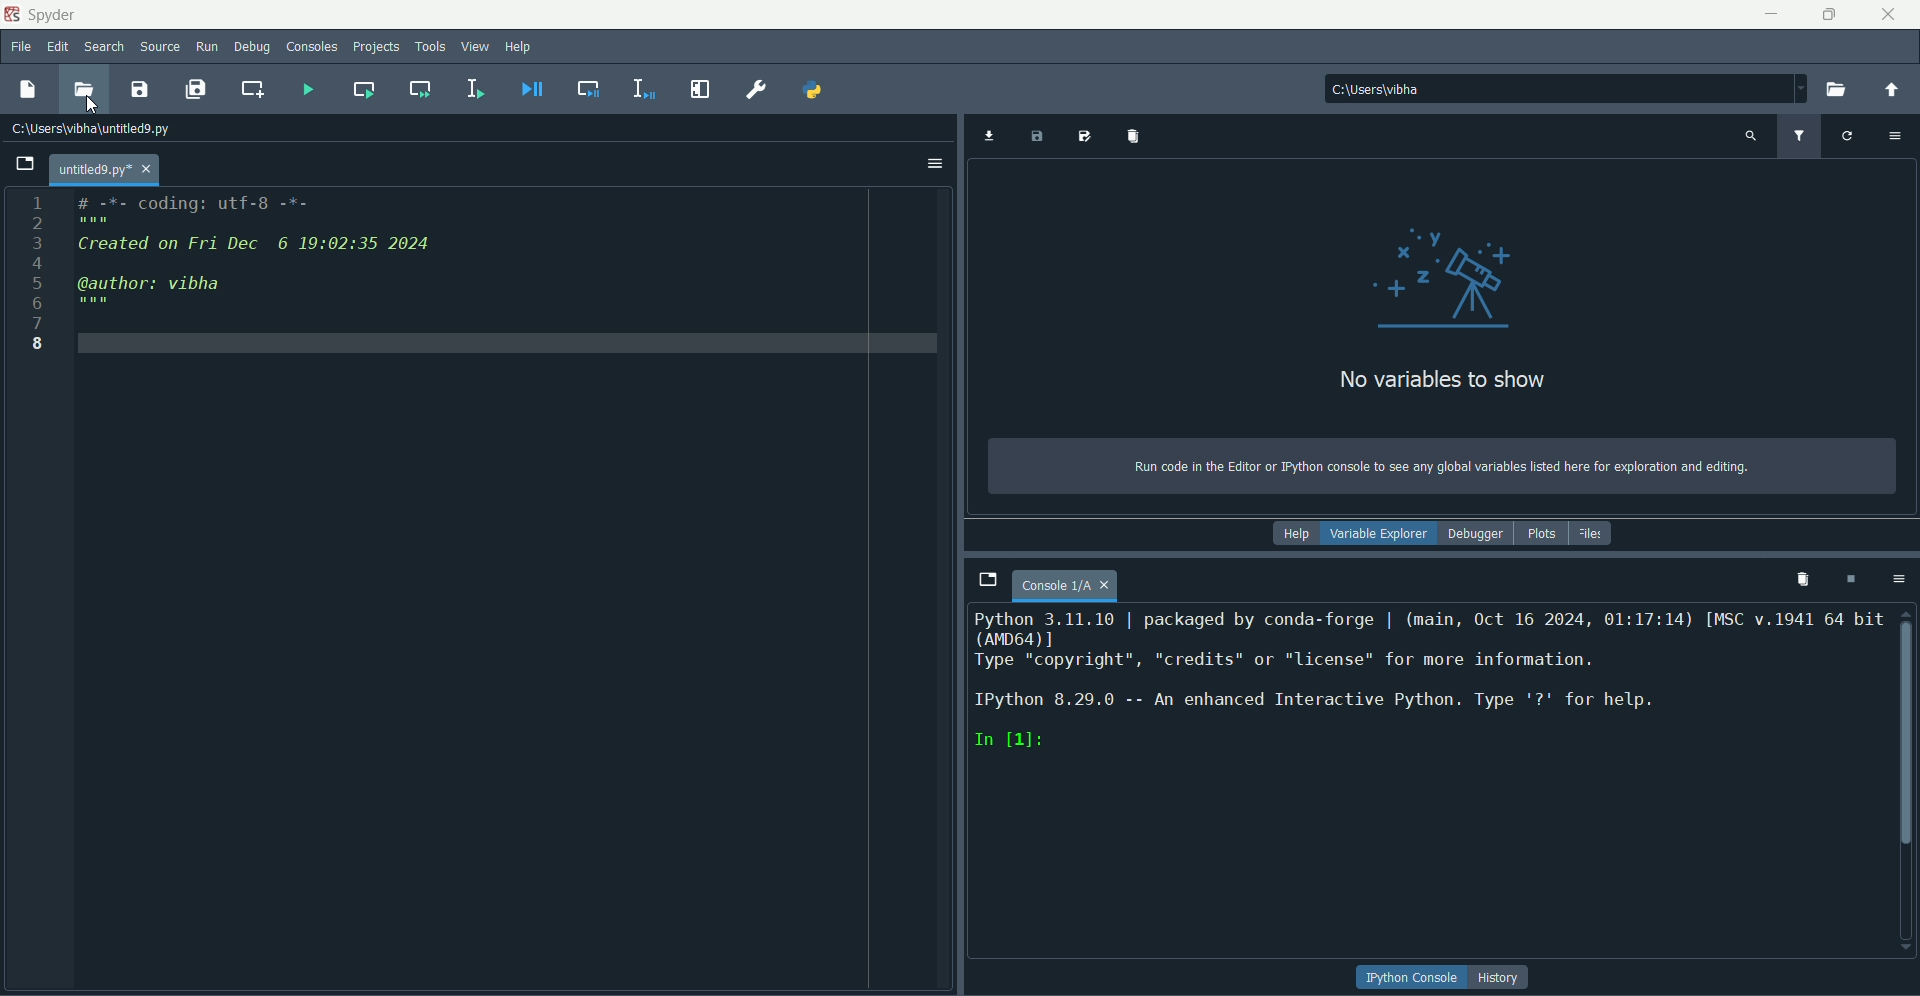 The image size is (1920, 996). Describe the element at coordinates (160, 48) in the screenshot. I see `source` at that location.